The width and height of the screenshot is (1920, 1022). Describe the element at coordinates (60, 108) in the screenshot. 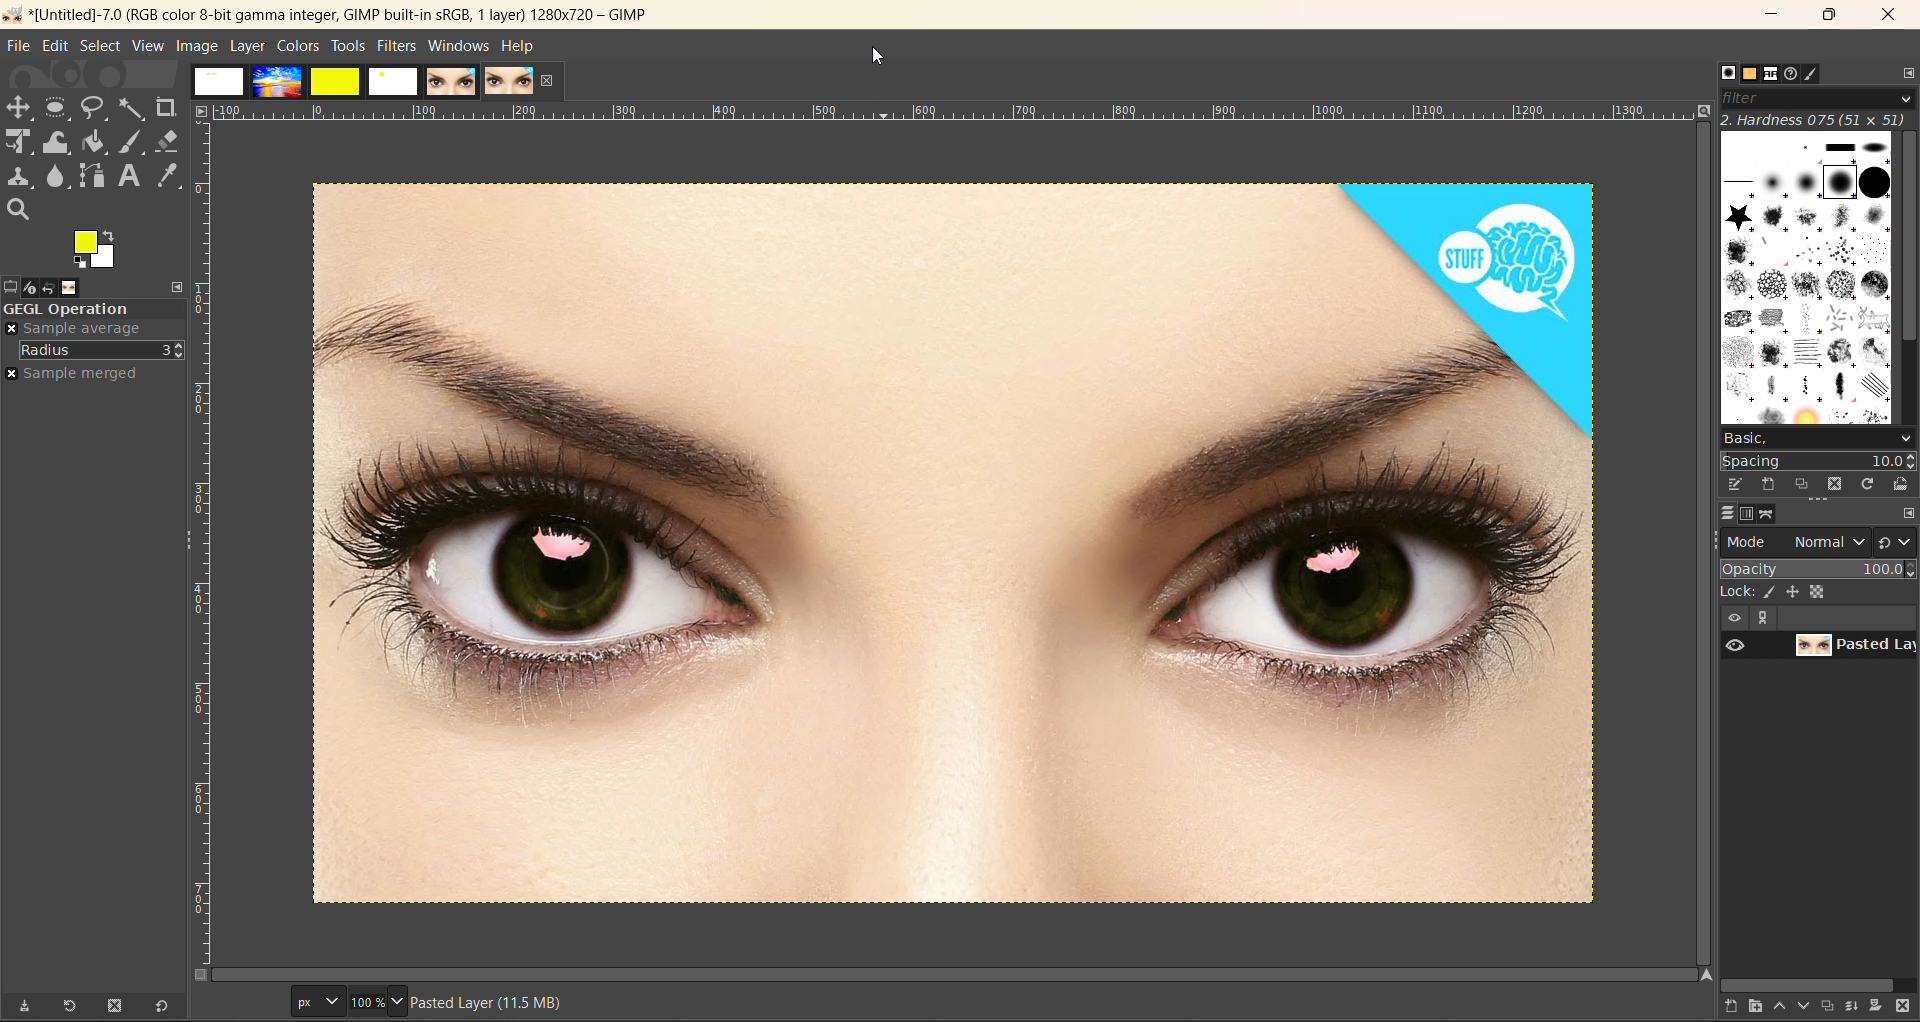

I see `rectangle select` at that location.